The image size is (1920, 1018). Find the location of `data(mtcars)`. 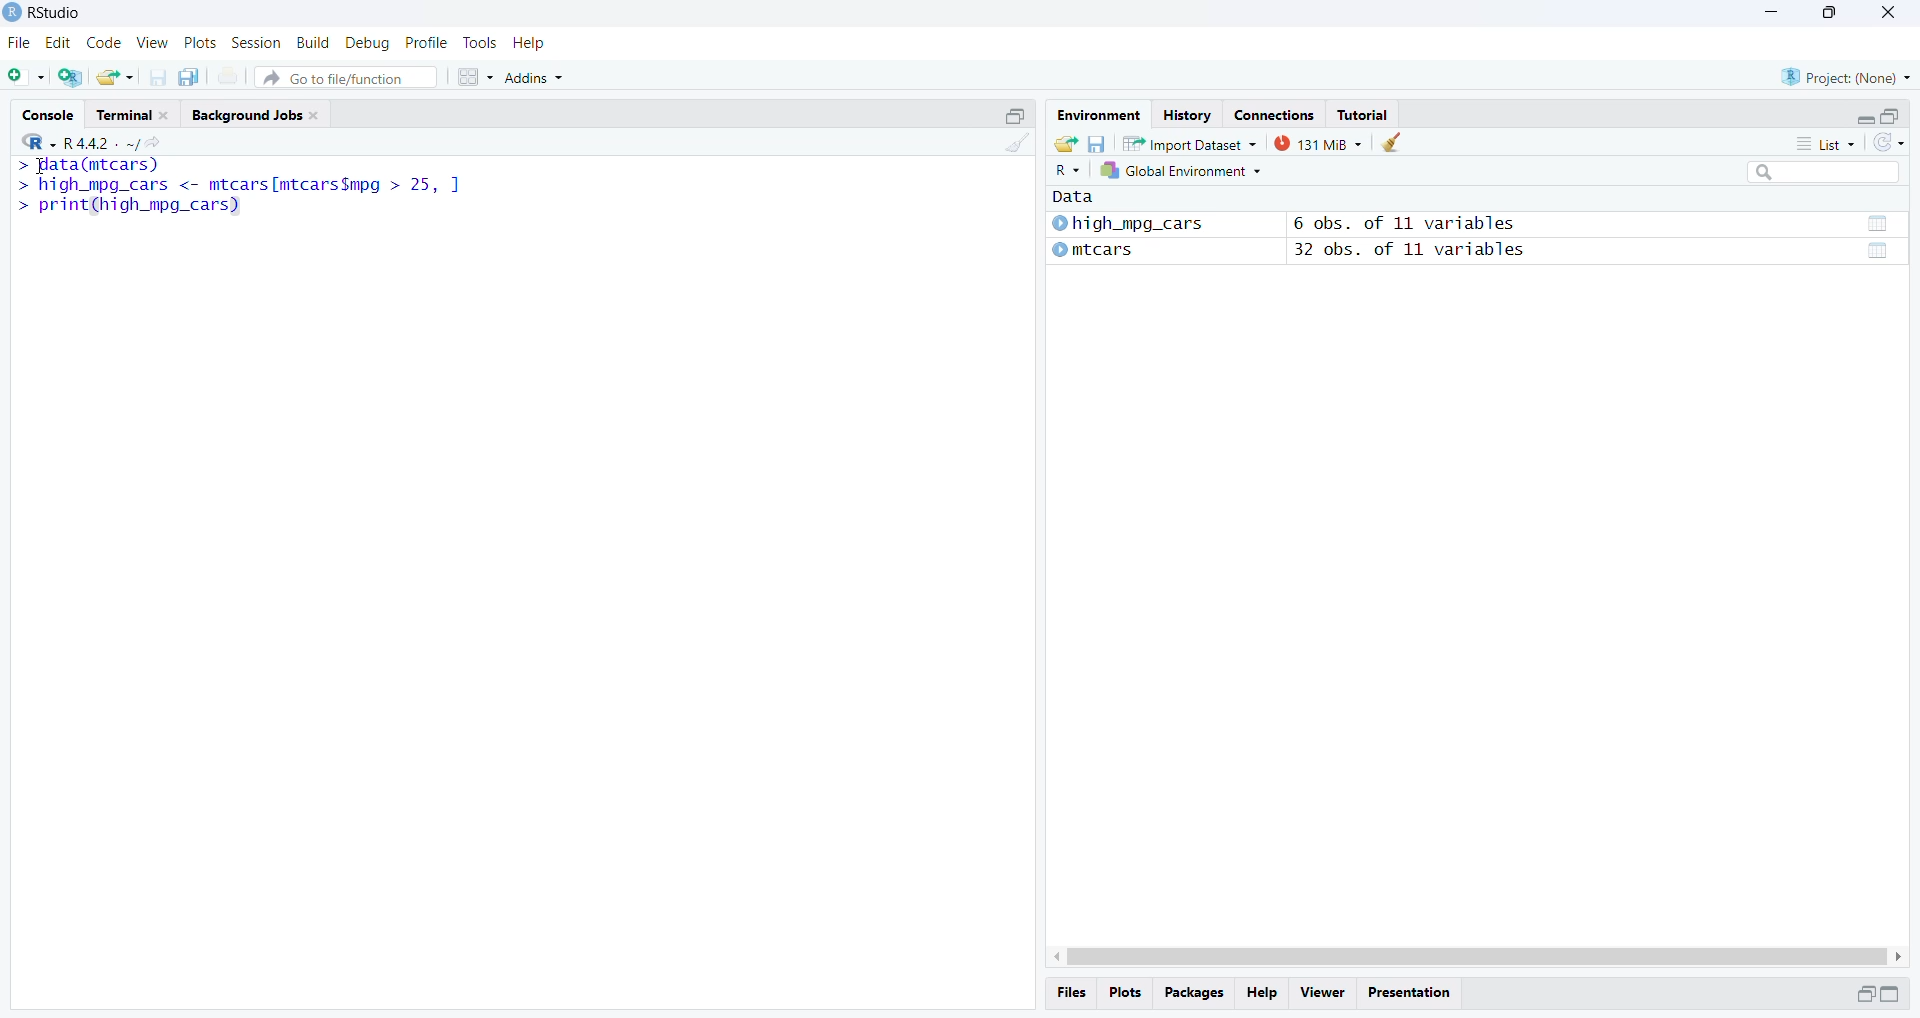

data(mtcars) is located at coordinates (87, 165).